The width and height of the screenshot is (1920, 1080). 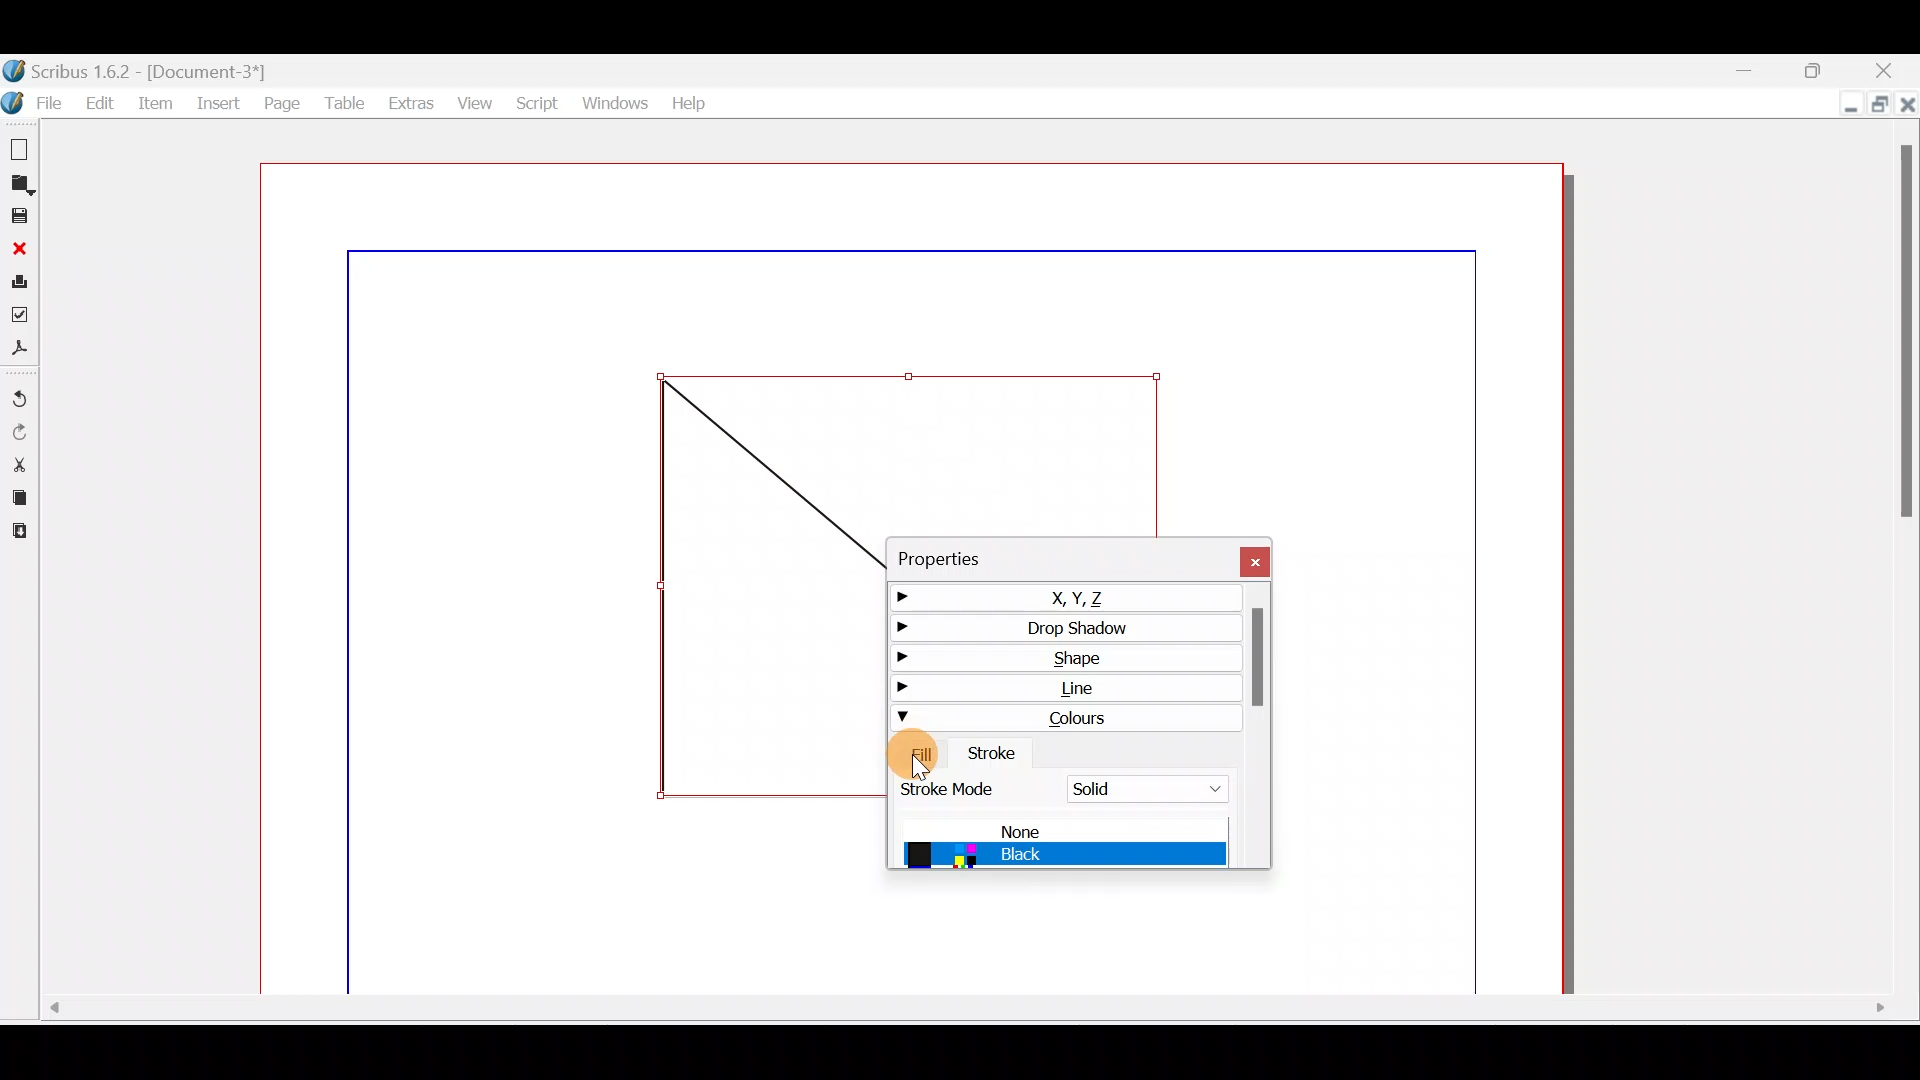 I want to click on Copy, so click(x=18, y=495).